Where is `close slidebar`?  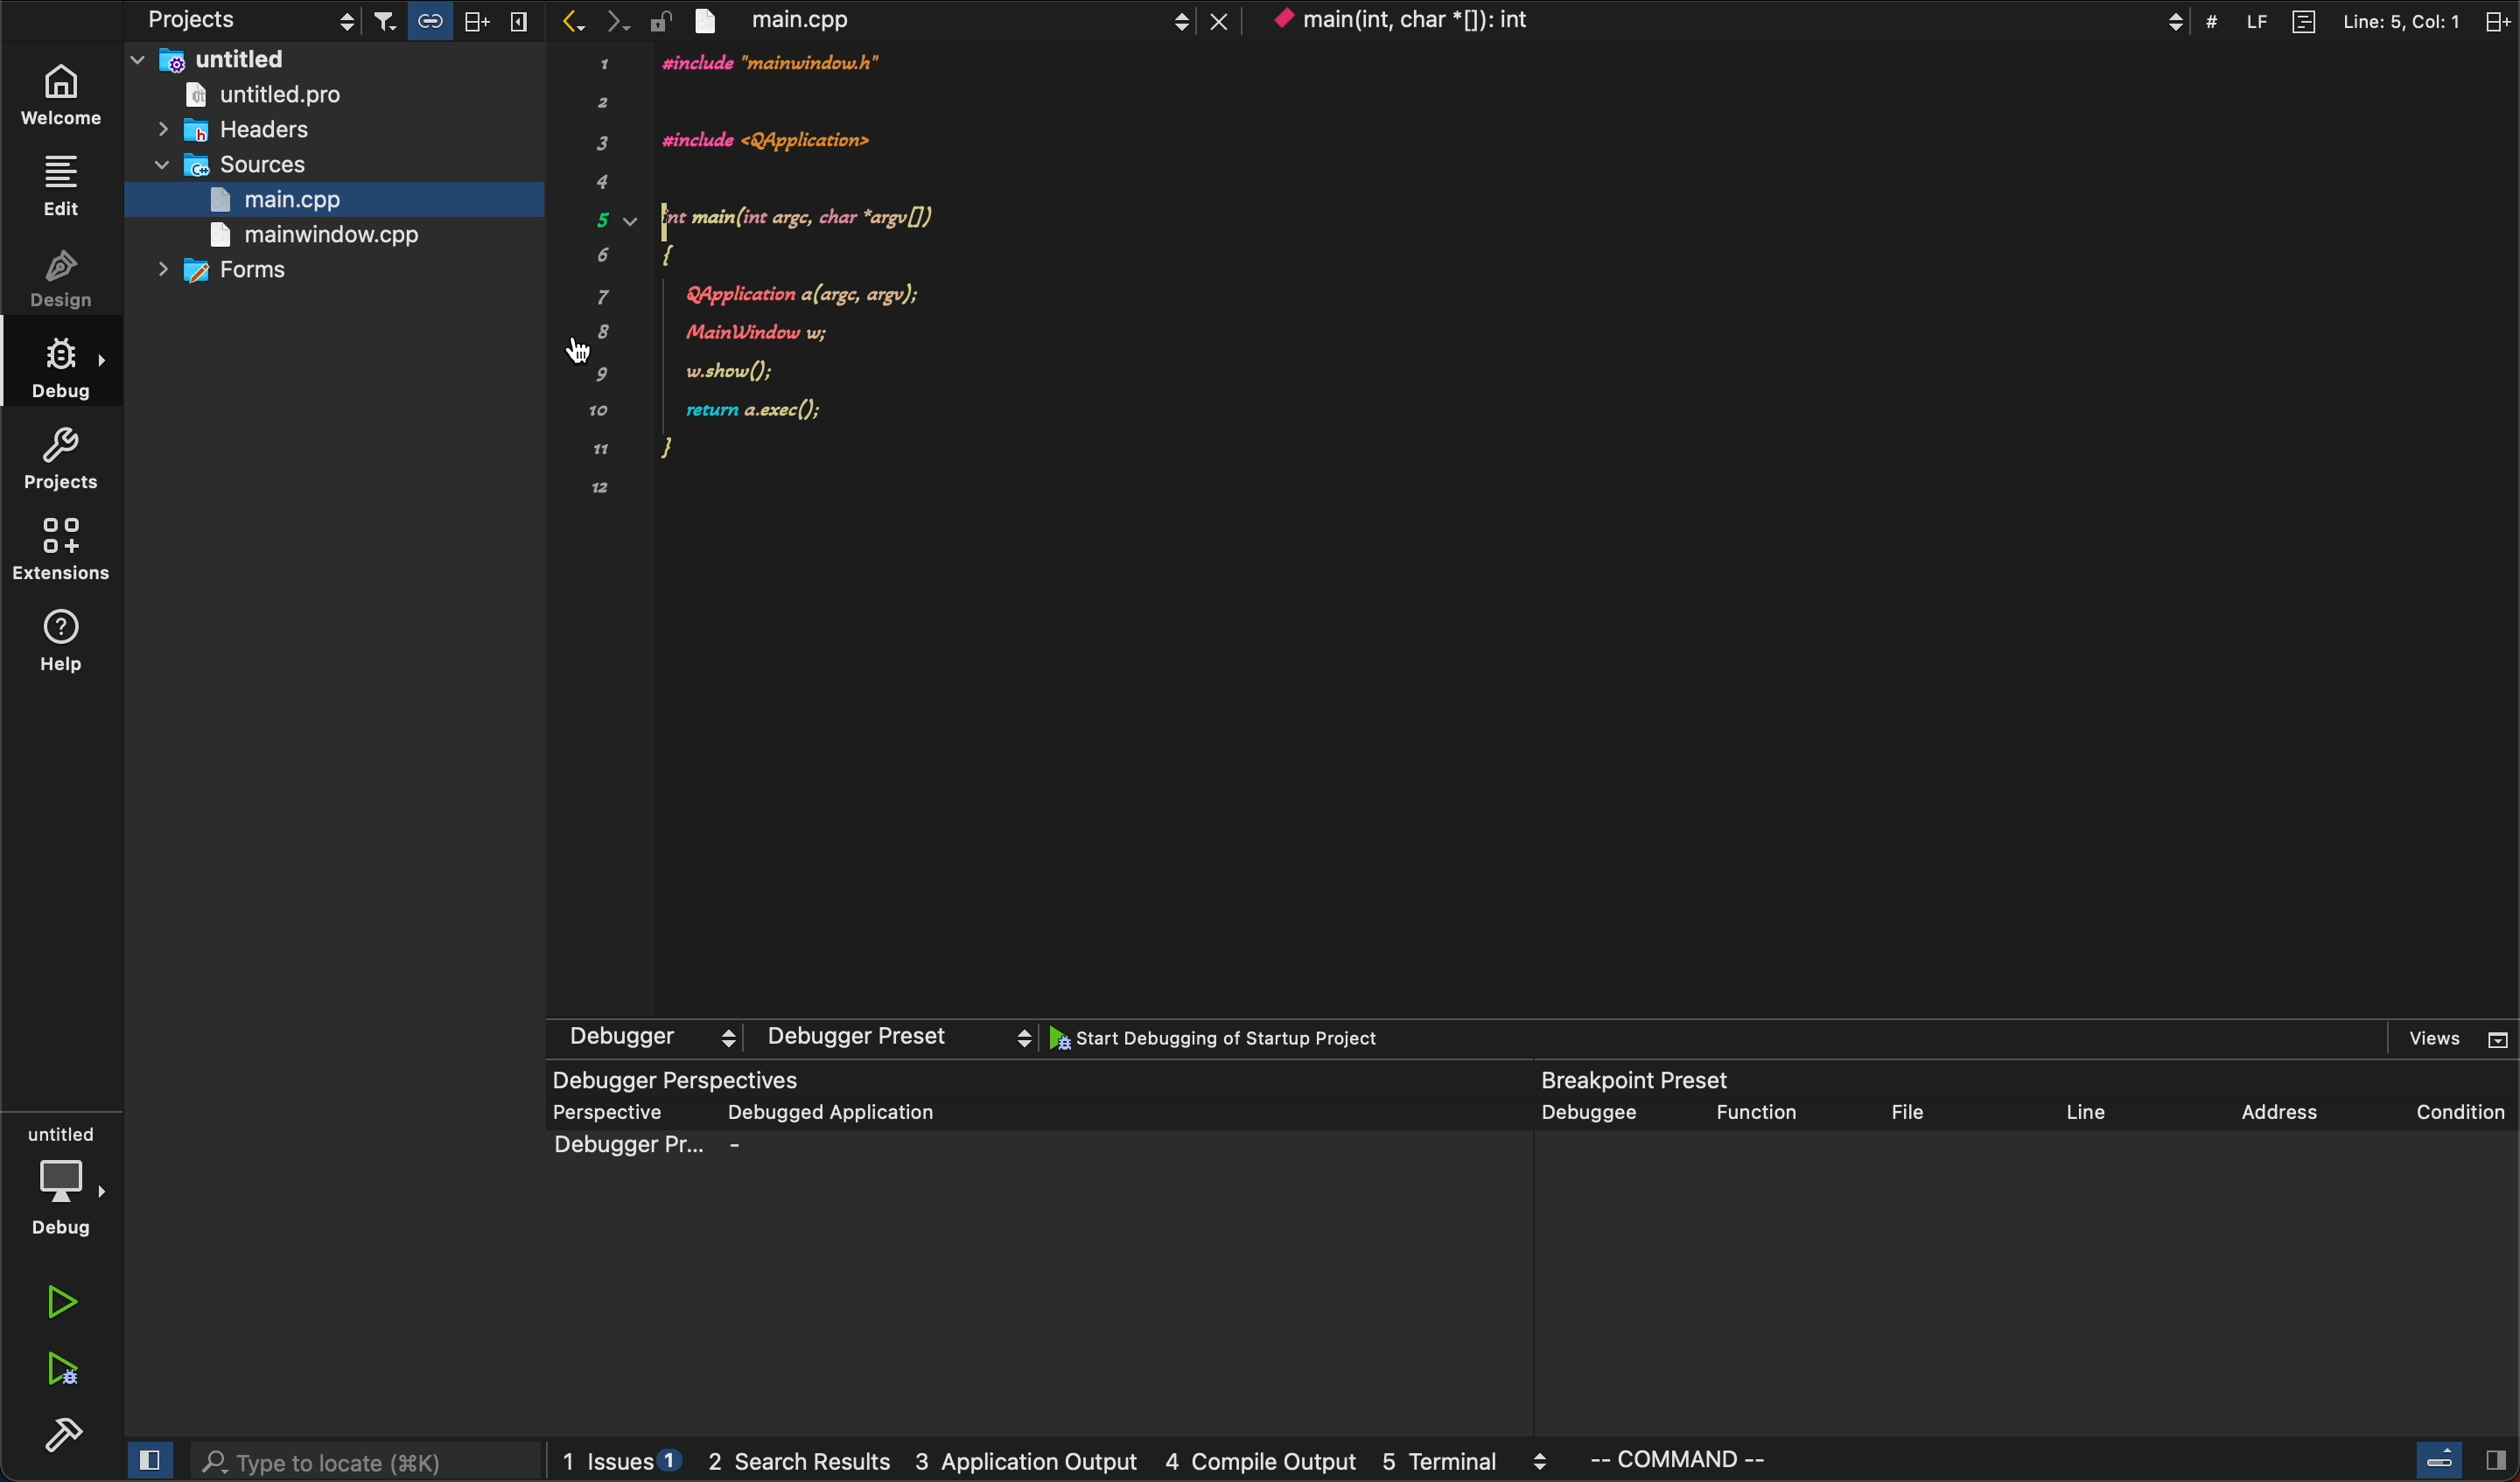
close slidebar is located at coordinates (144, 1460).